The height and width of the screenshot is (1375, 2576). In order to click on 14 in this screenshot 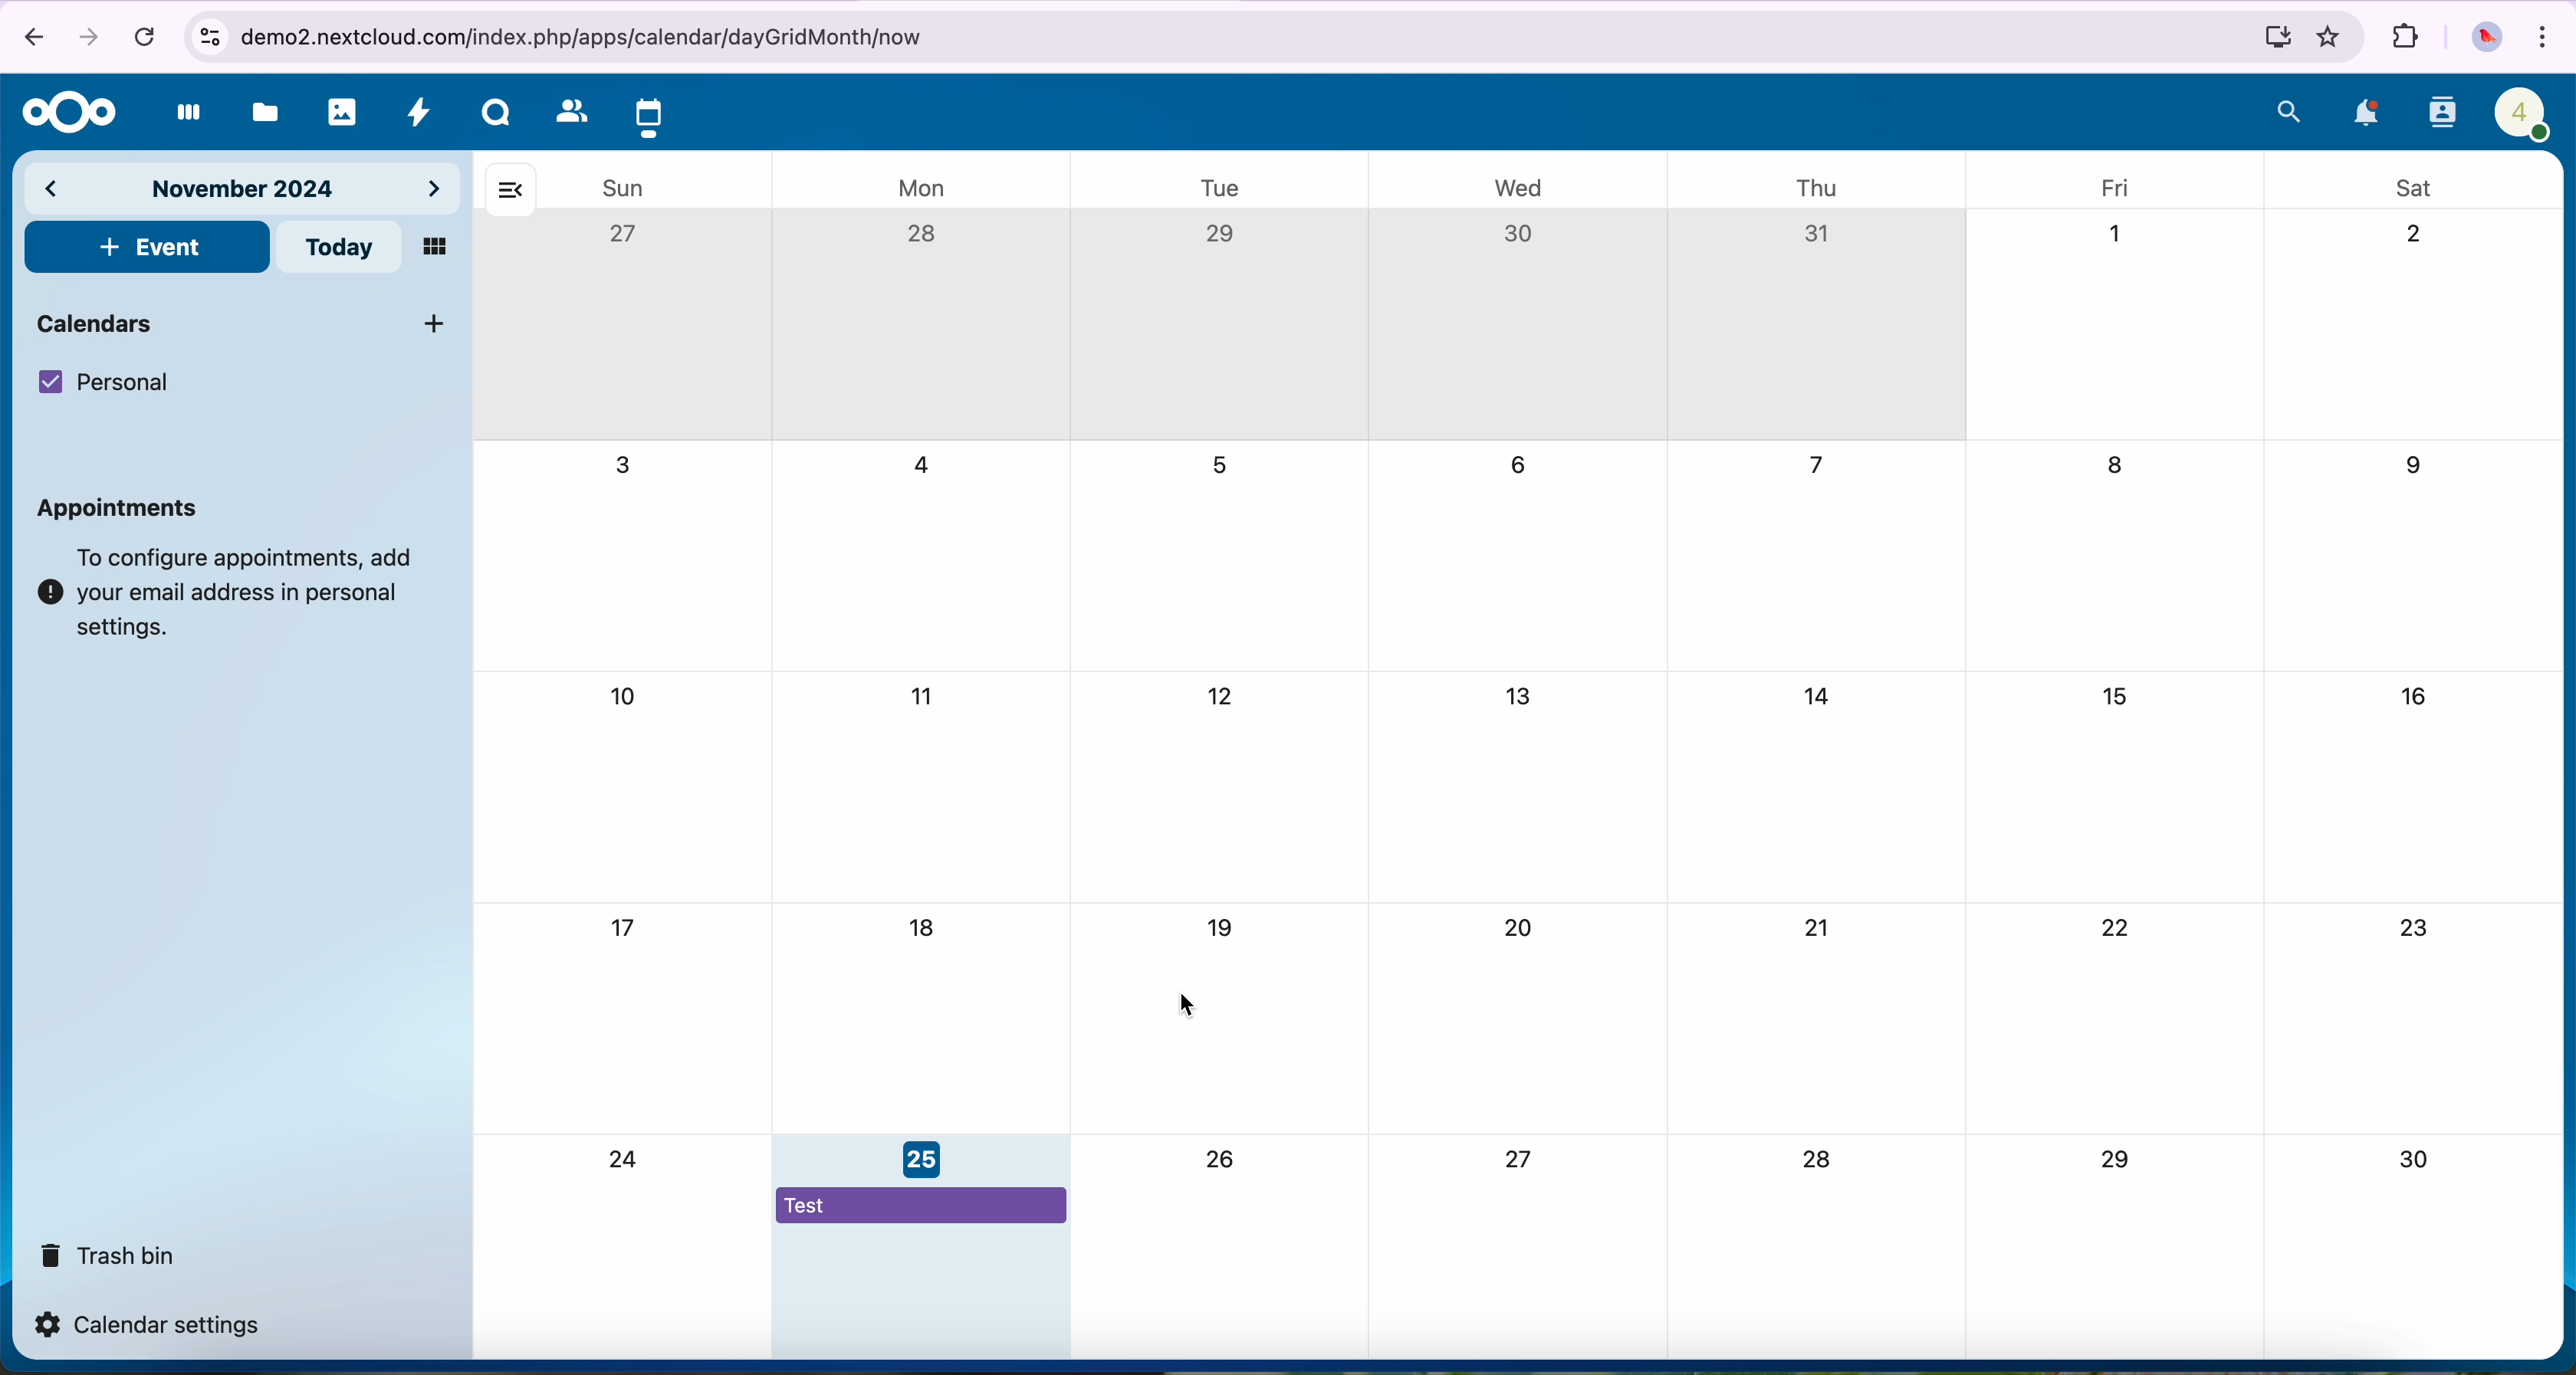, I will do `click(1824, 698)`.